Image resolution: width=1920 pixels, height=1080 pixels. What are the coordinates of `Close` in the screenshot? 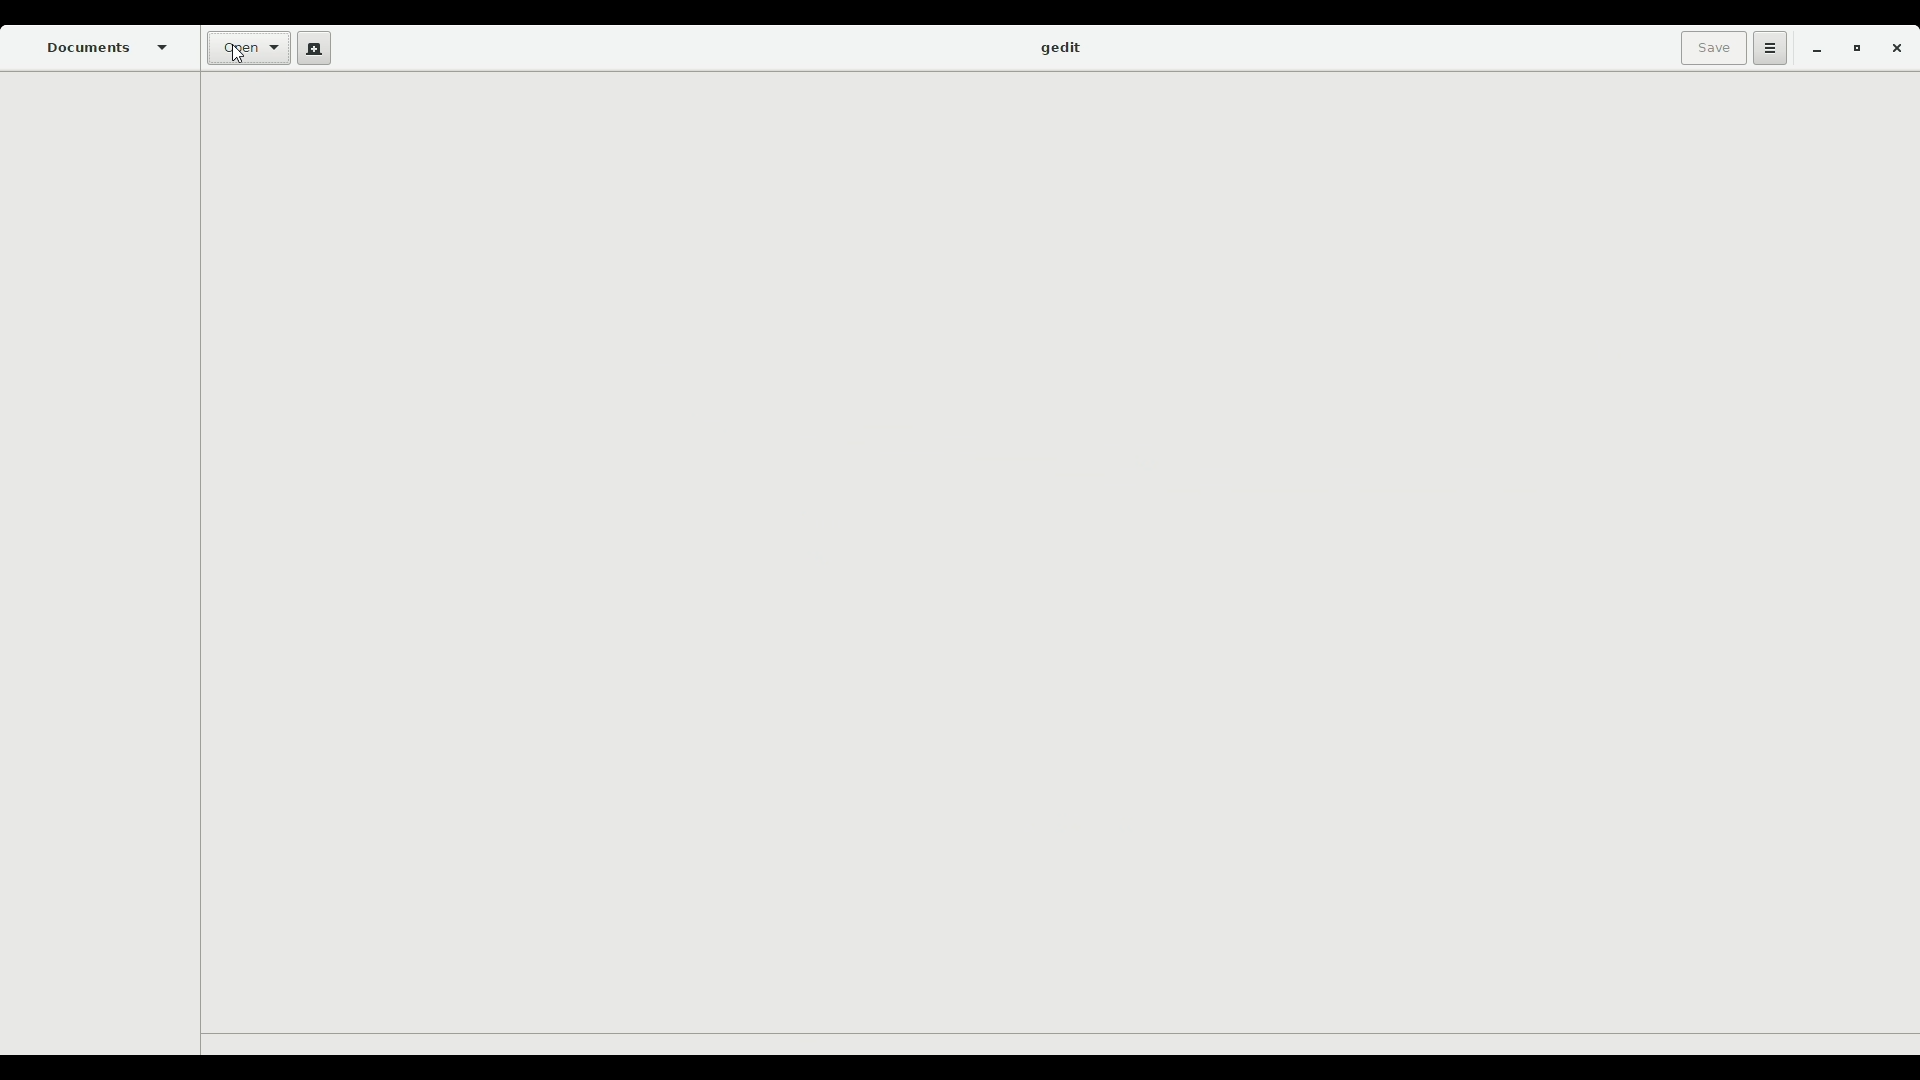 It's located at (1896, 52).